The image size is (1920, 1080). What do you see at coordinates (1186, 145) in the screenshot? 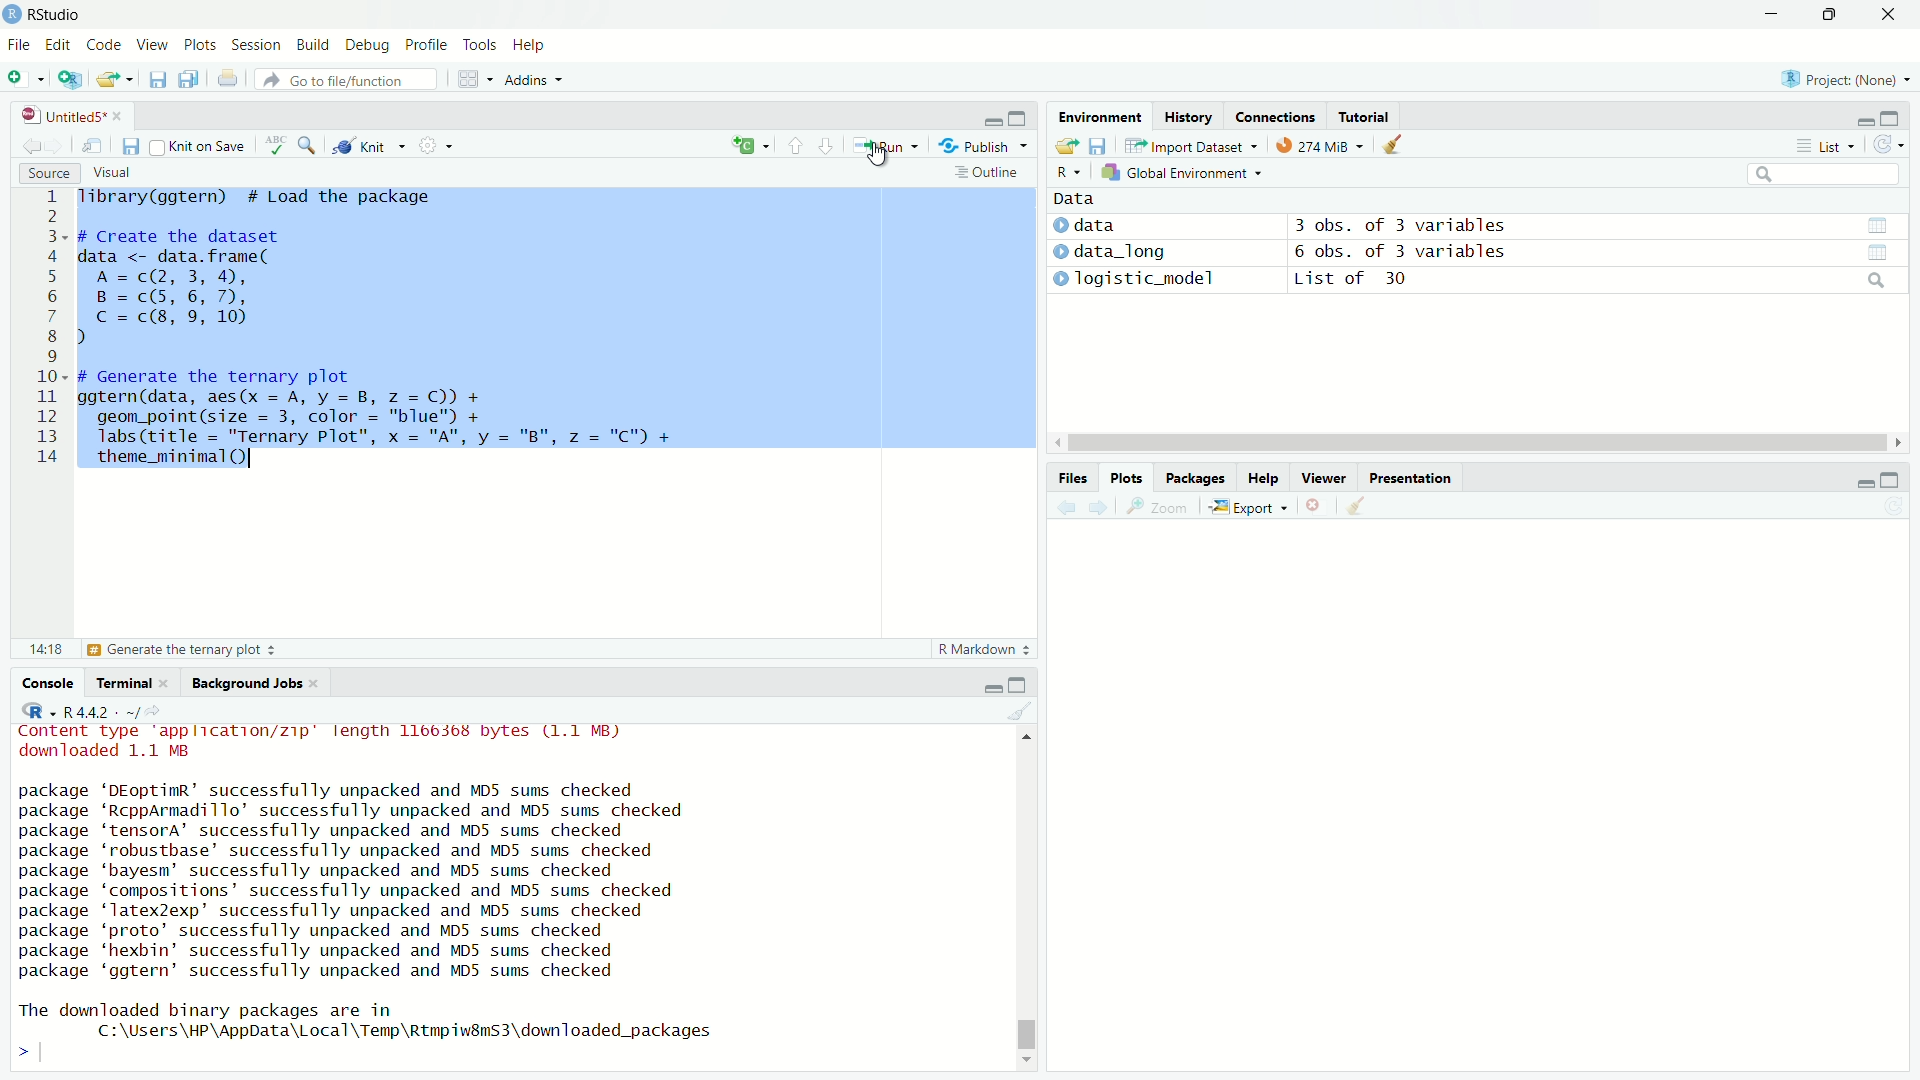
I see `Import Dataset` at bounding box center [1186, 145].